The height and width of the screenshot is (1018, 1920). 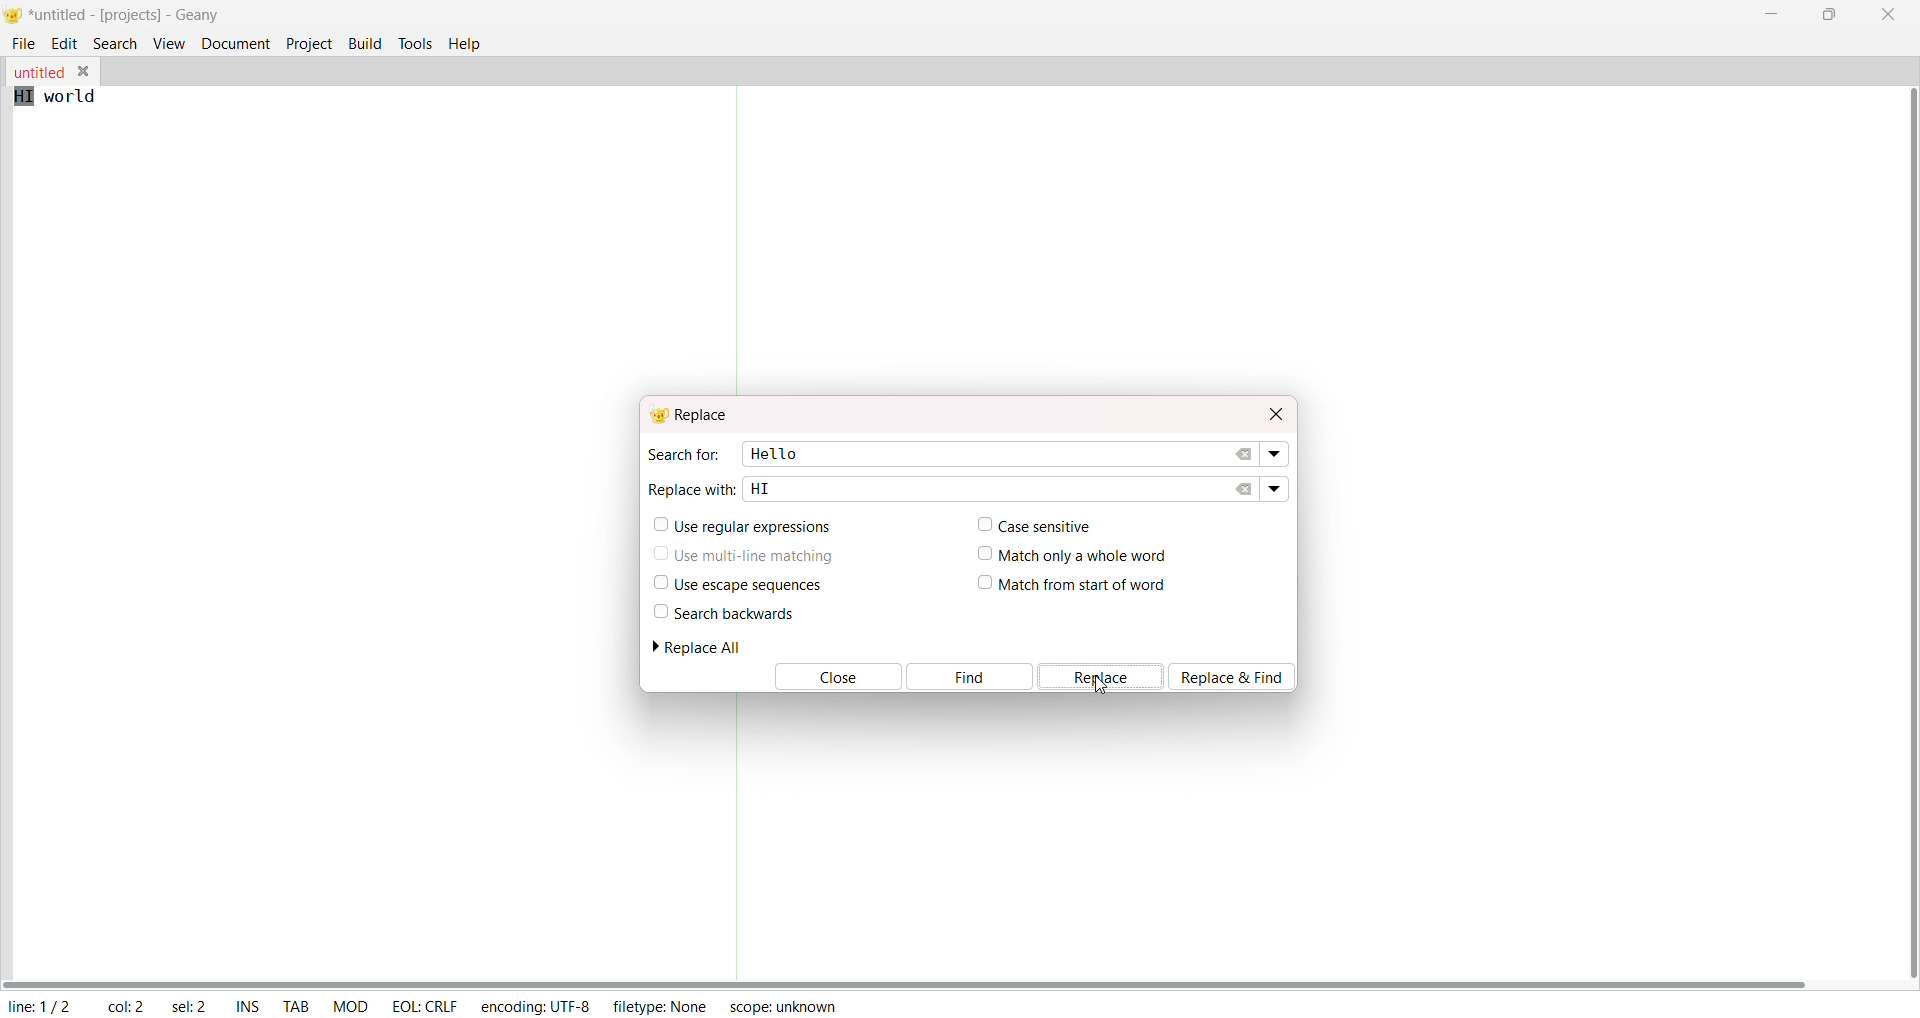 I want to click on edit, so click(x=66, y=44).